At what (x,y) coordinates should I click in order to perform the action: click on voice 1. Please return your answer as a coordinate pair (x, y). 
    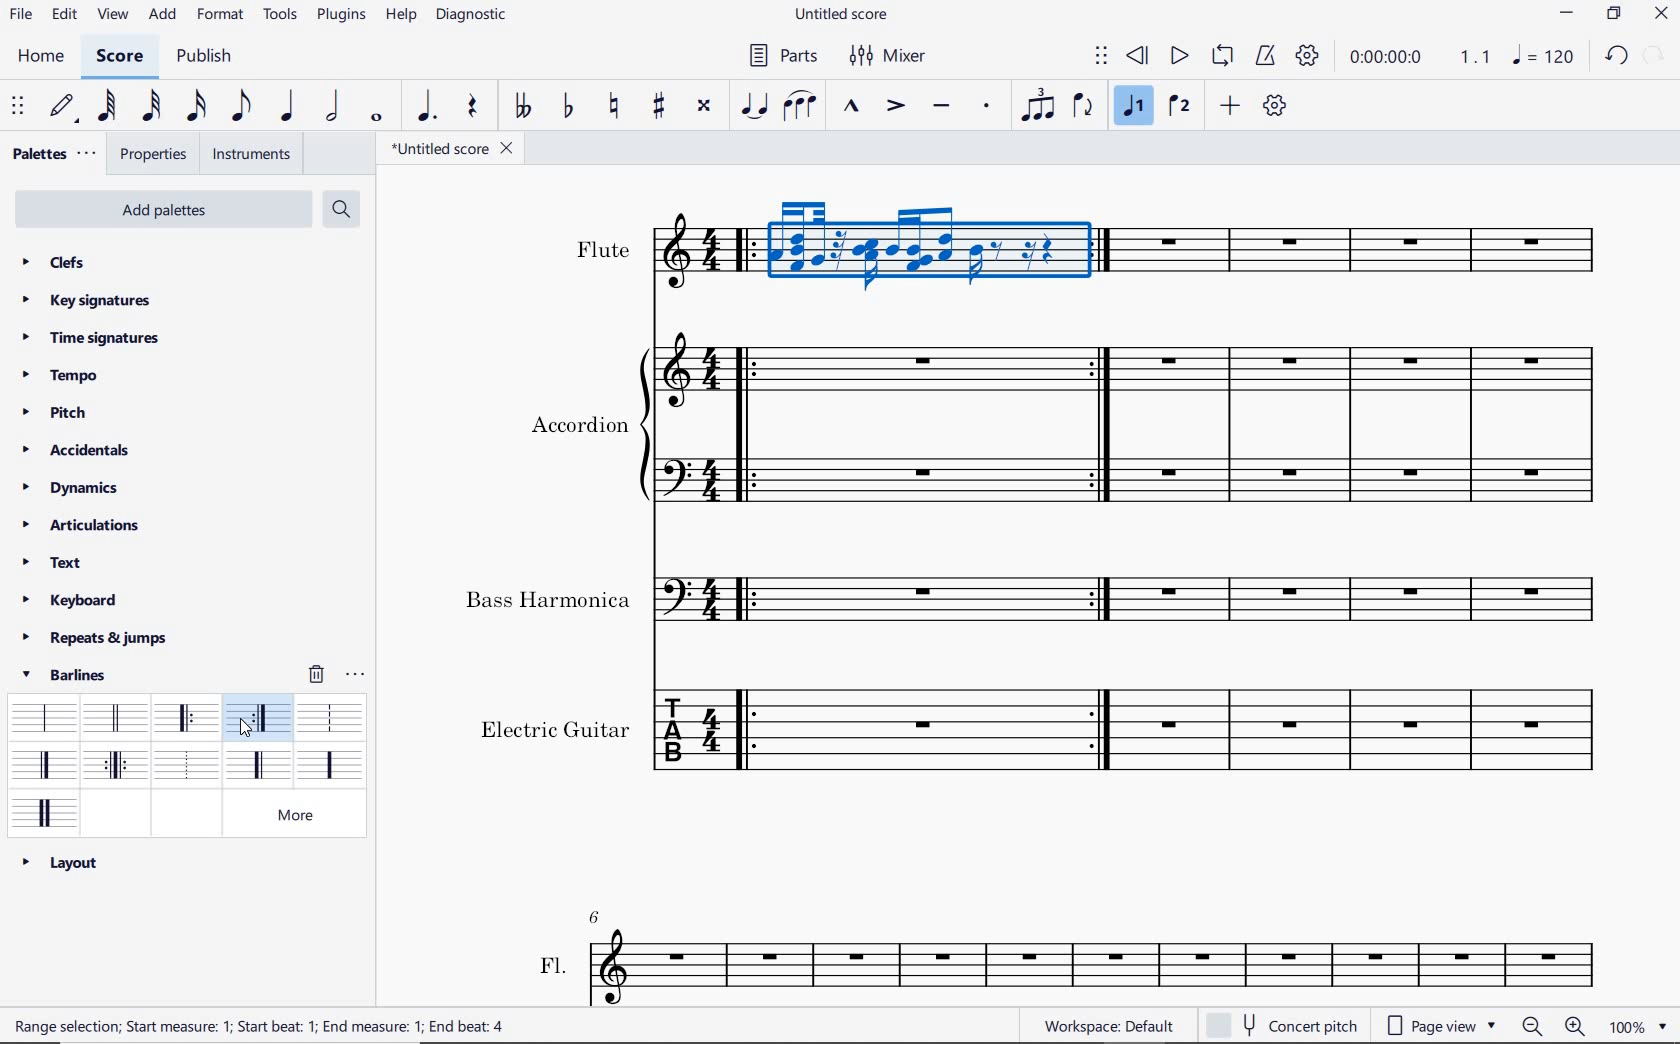
    Looking at the image, I should click on (1135, 109).